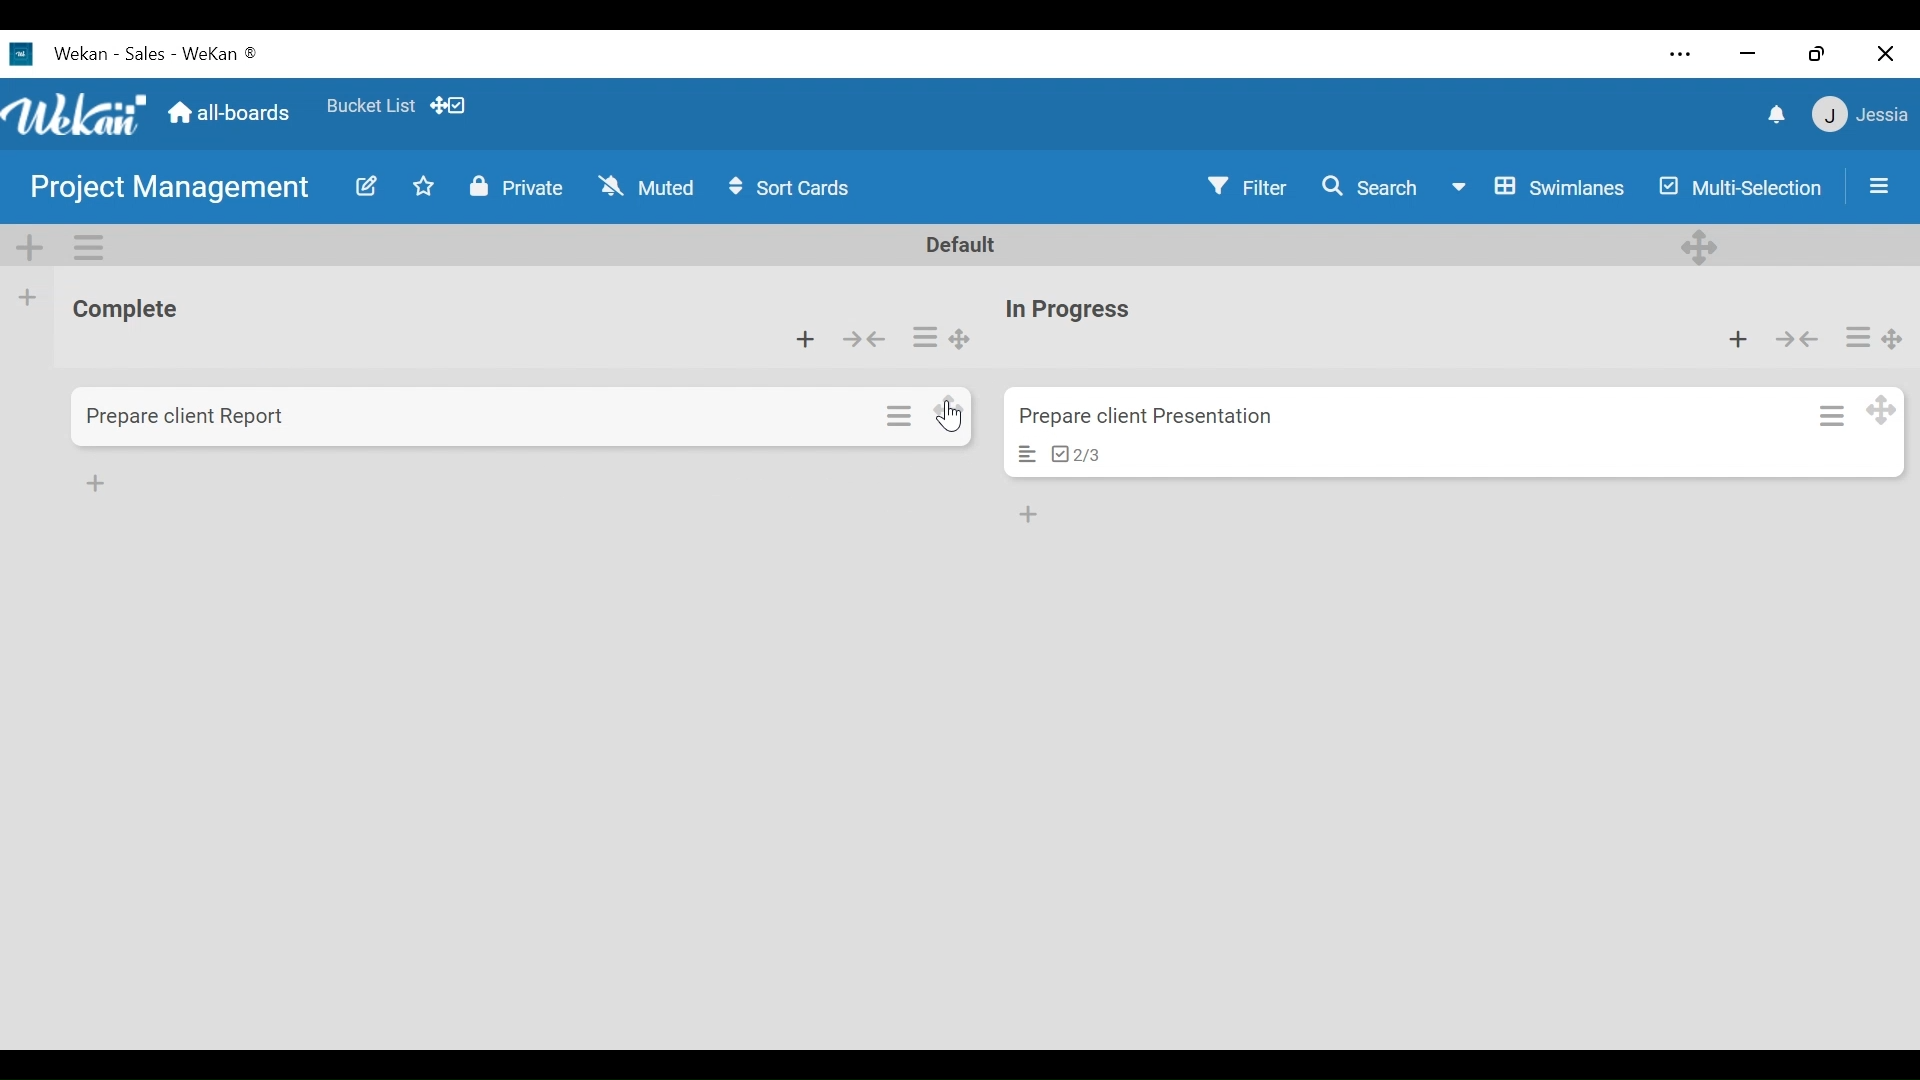  I want to click on notifications, so click(1769, 113).